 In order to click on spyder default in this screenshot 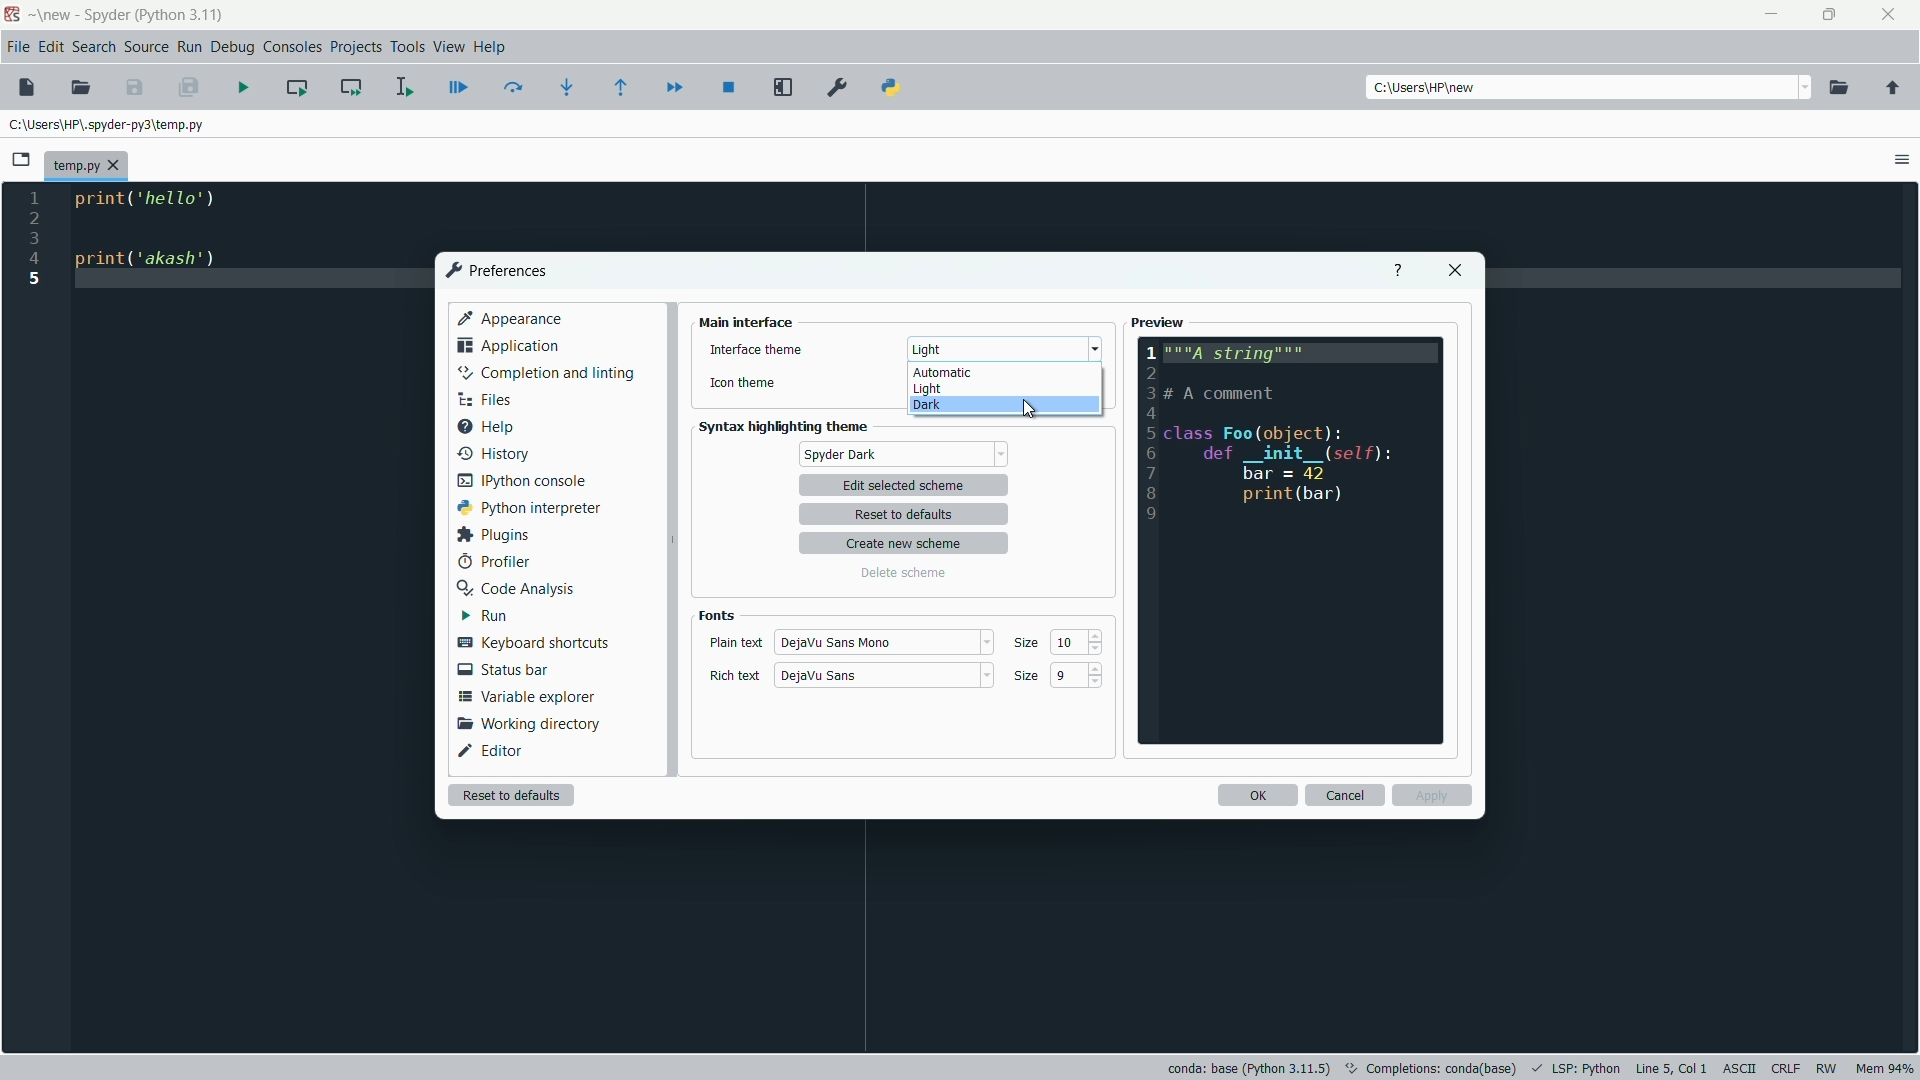, I will do `click(903, 454)`.